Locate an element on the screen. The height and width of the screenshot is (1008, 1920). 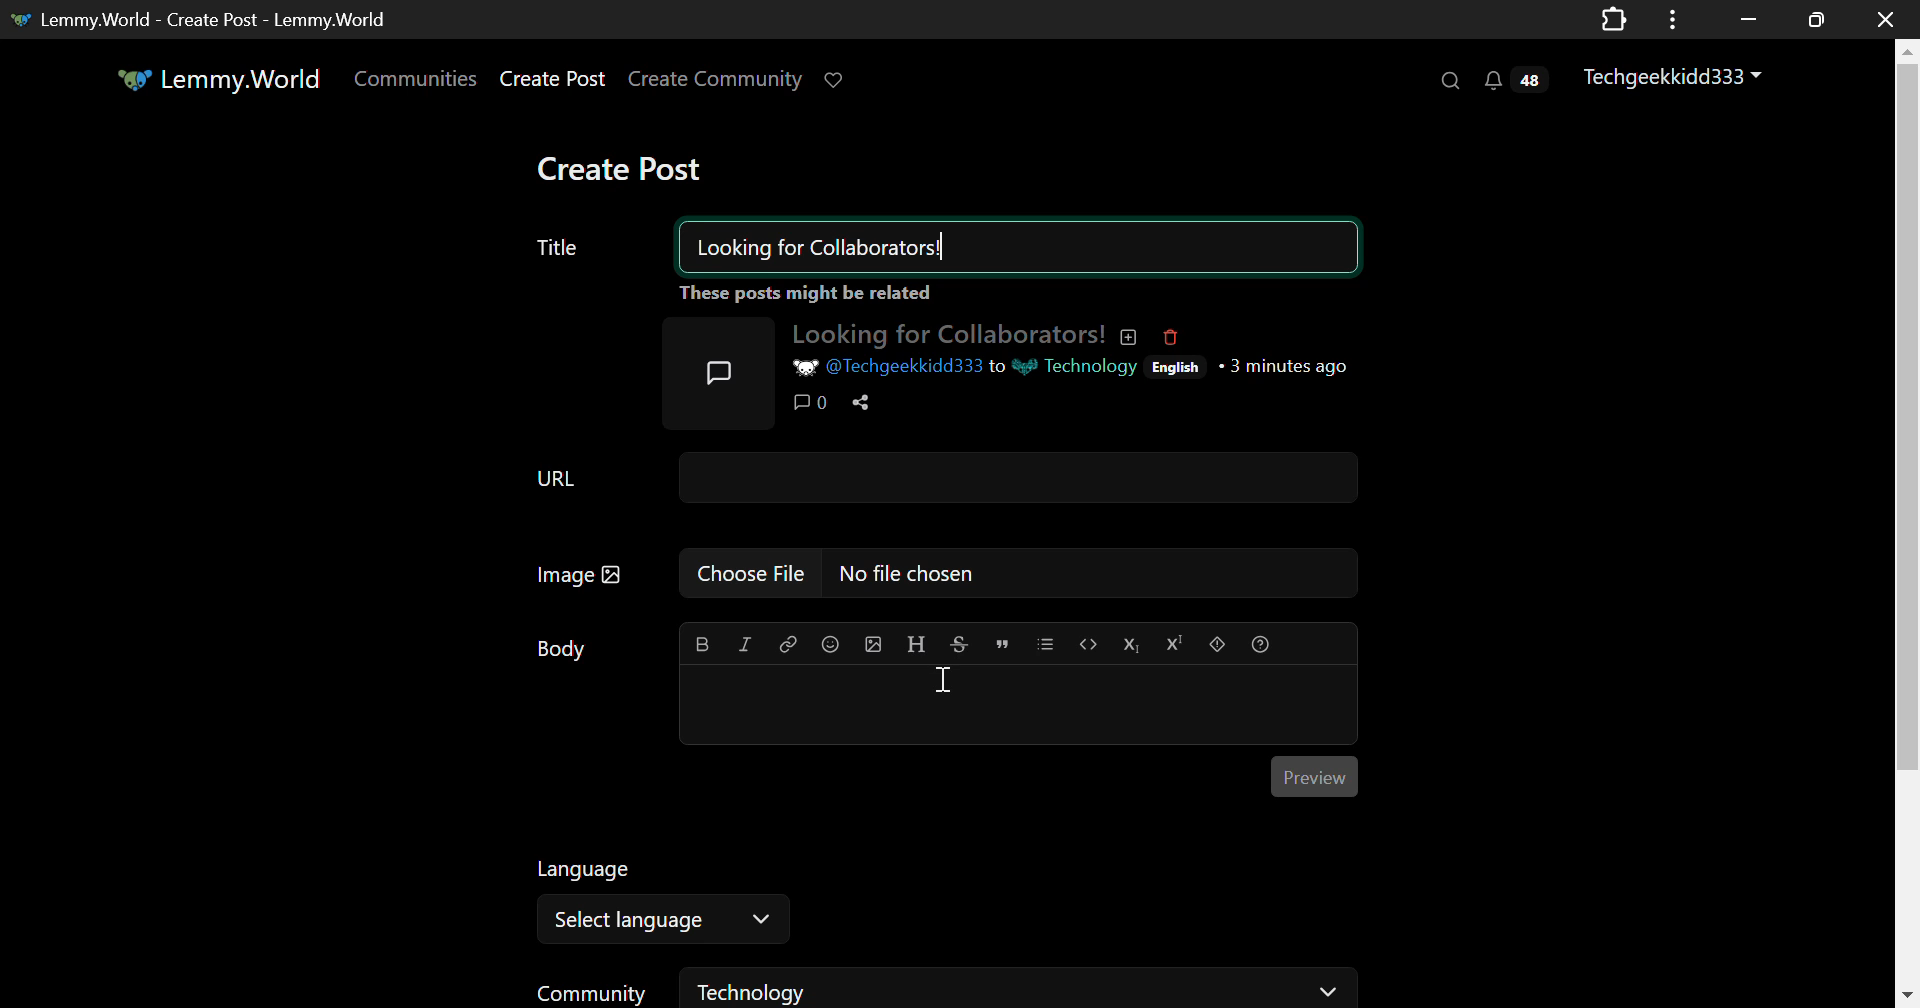
Techgeekkidd333 is located at coordinates (1675, 77).